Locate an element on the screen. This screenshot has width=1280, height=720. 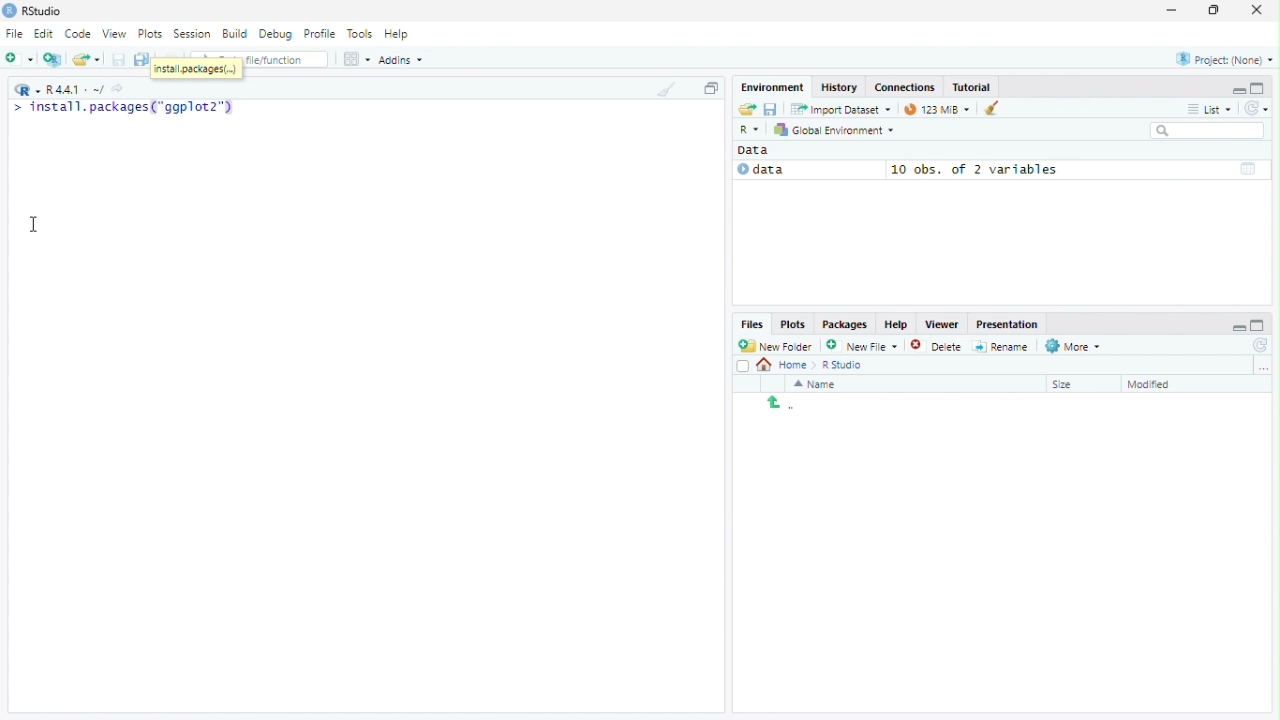
Home is located at coordinates (784, 366).